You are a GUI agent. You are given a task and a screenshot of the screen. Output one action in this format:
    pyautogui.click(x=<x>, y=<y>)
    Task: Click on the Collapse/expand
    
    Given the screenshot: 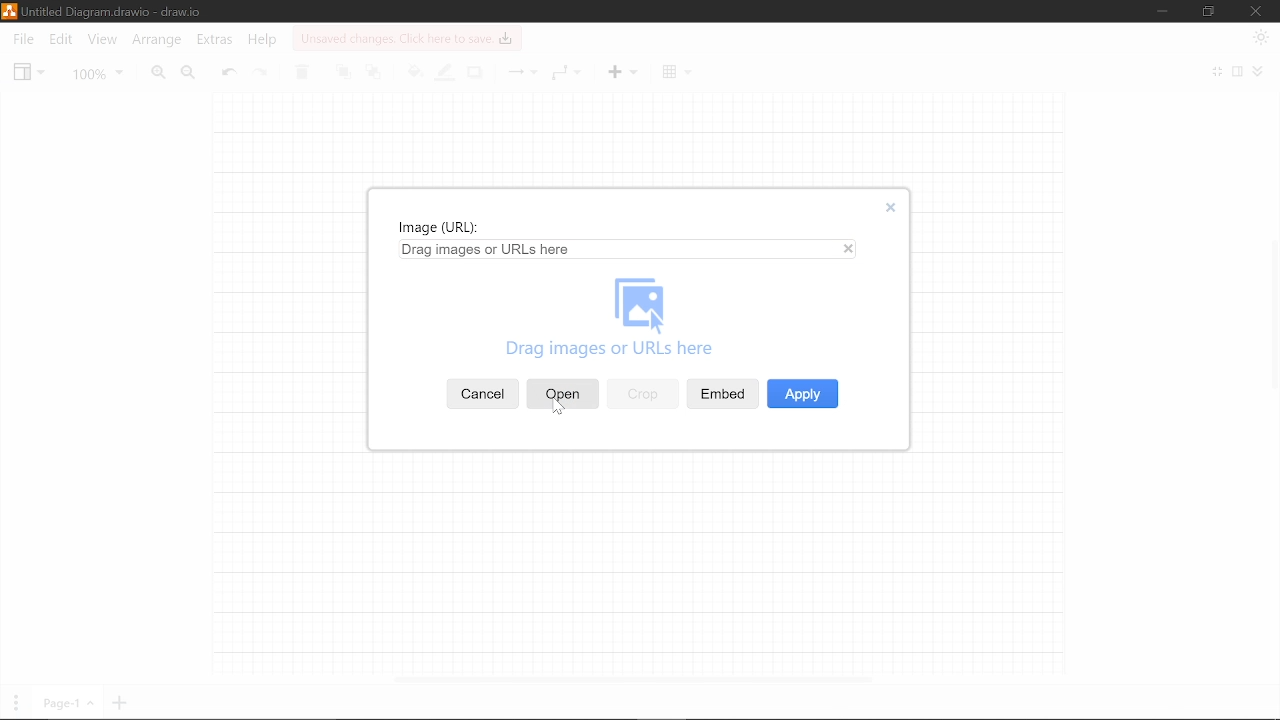 What is the action you would take?
    pyautogui.click(x=1261, y=73)
    